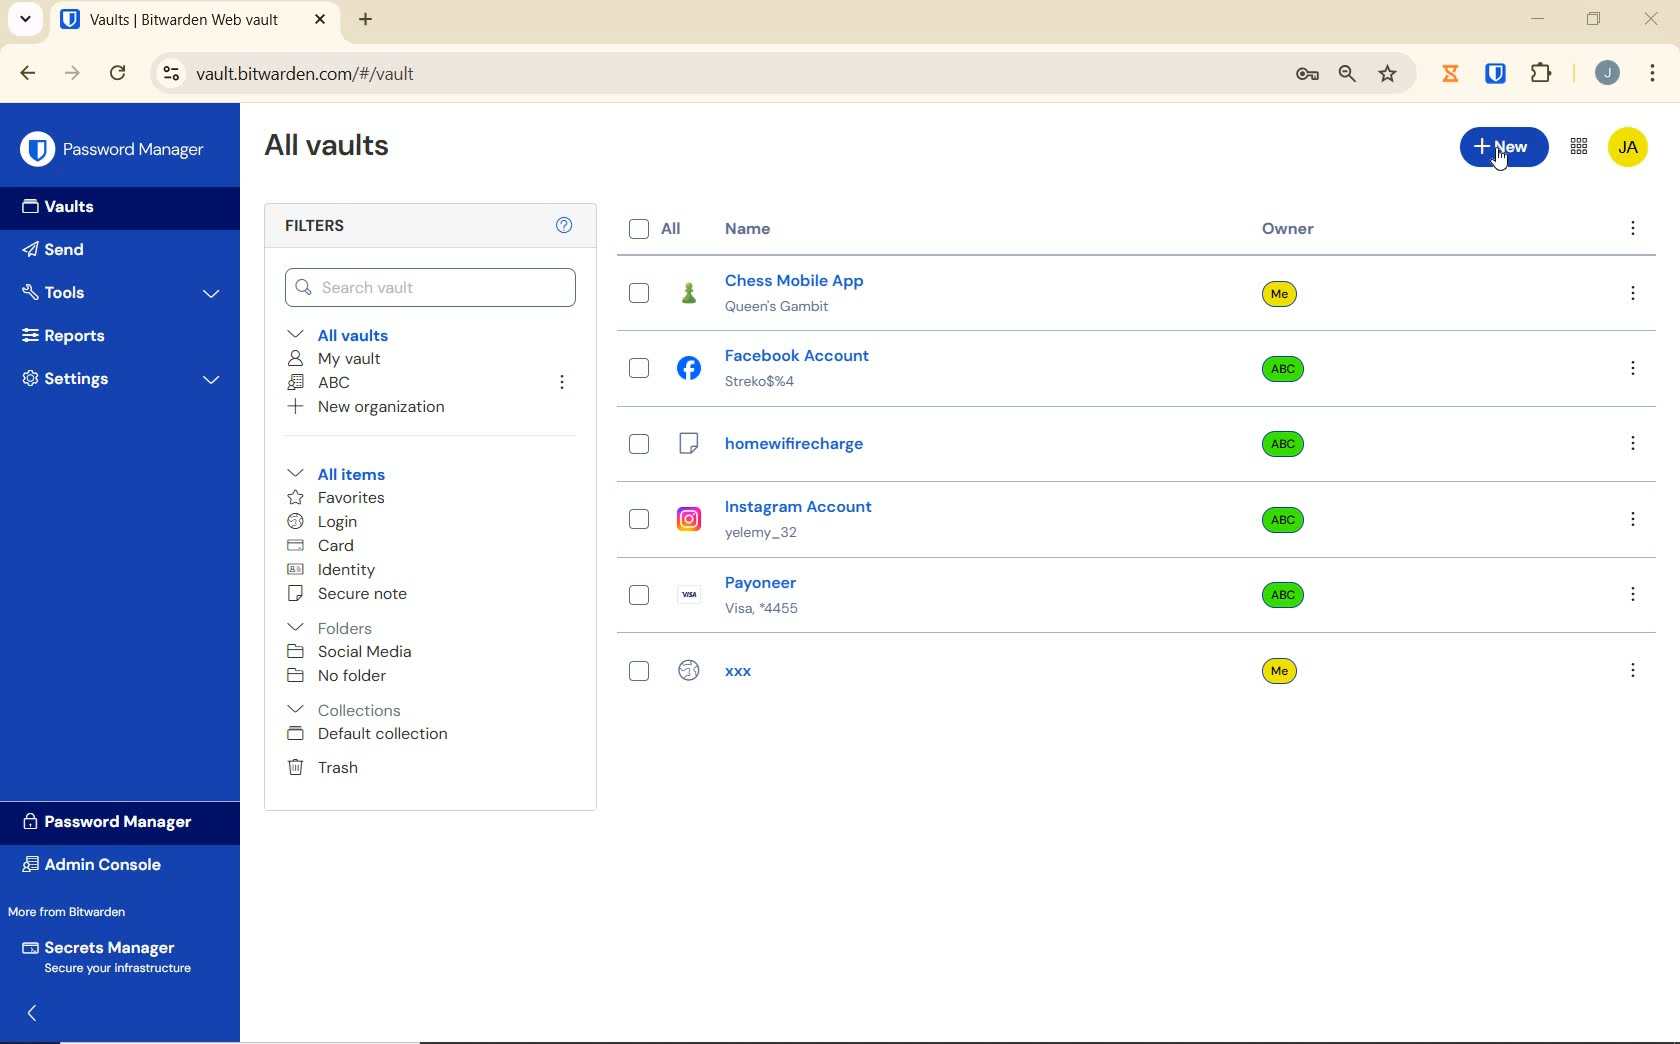 The image size is (1680, 1044). Describe the element at coordinates (1632, 231) in the screenshot. I see `more options` at that location.